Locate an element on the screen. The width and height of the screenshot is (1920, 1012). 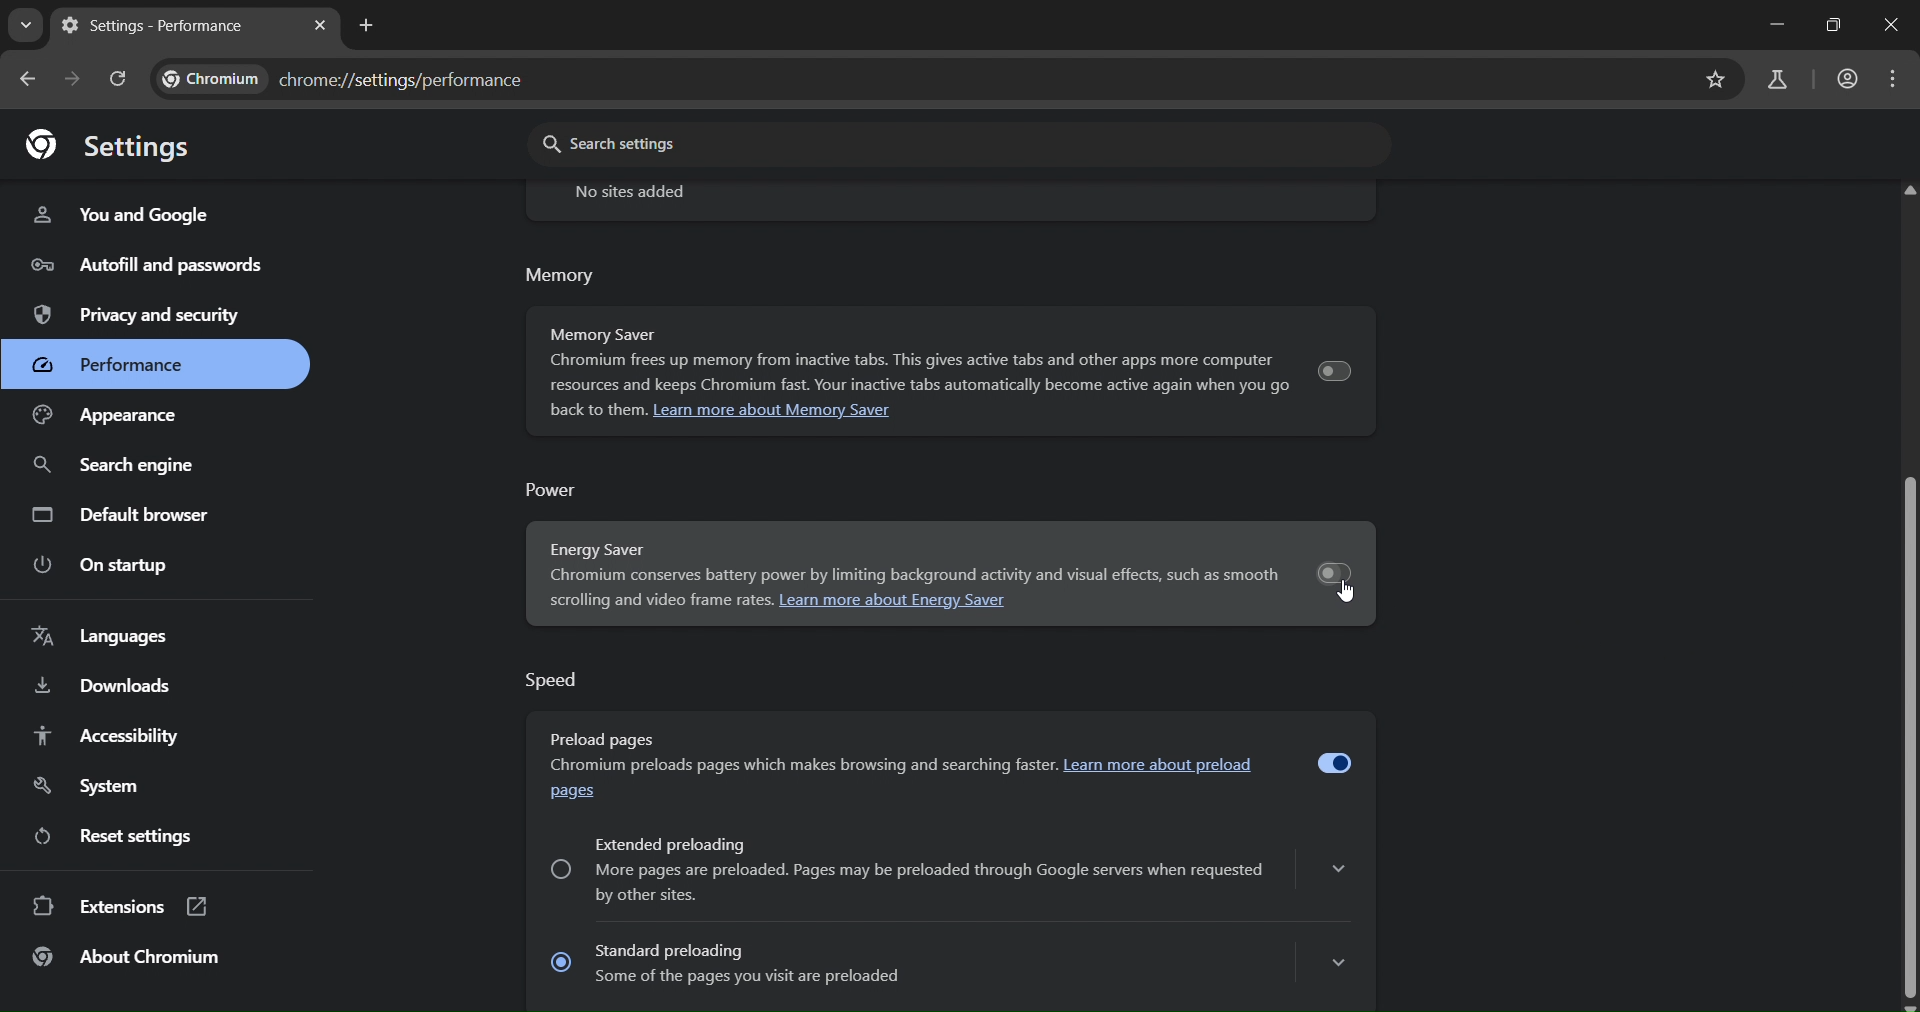
toggle memory saver is located at coordinates (1337, 365).